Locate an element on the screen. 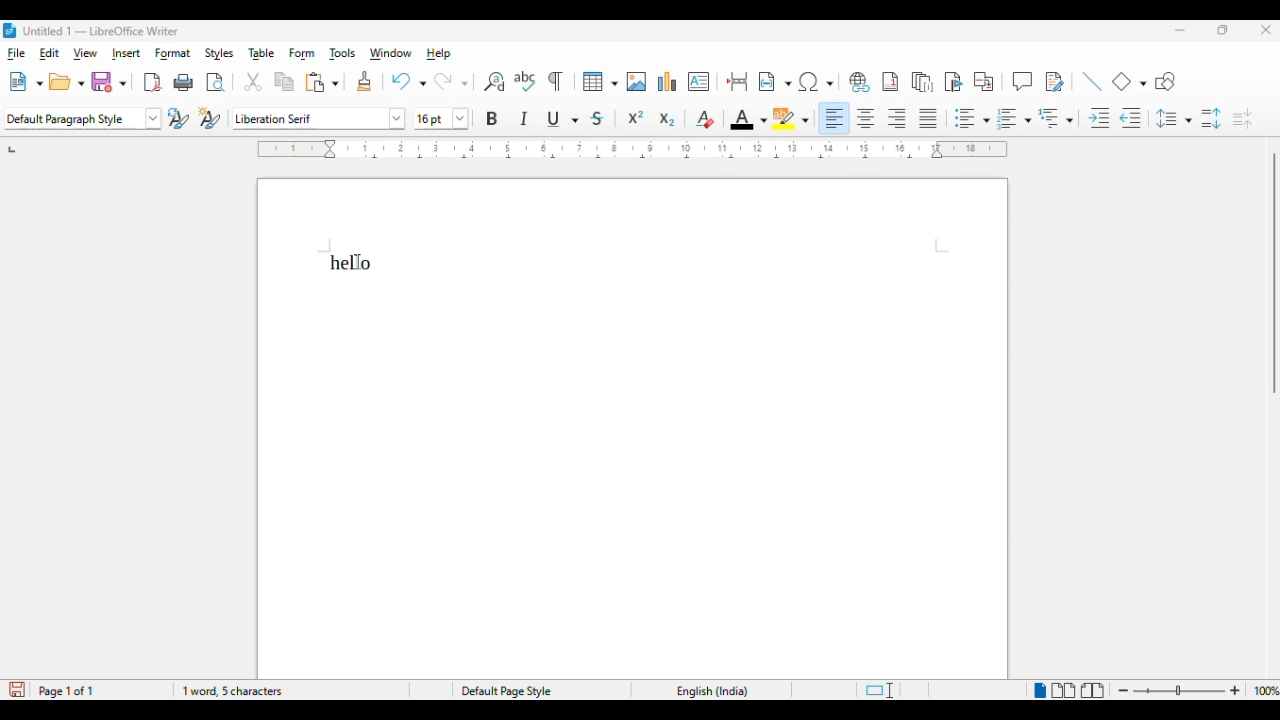 Image resolution: width=1280 pixels, height=720 pixels. show track changes functions is located at coordinates (1054, 82).